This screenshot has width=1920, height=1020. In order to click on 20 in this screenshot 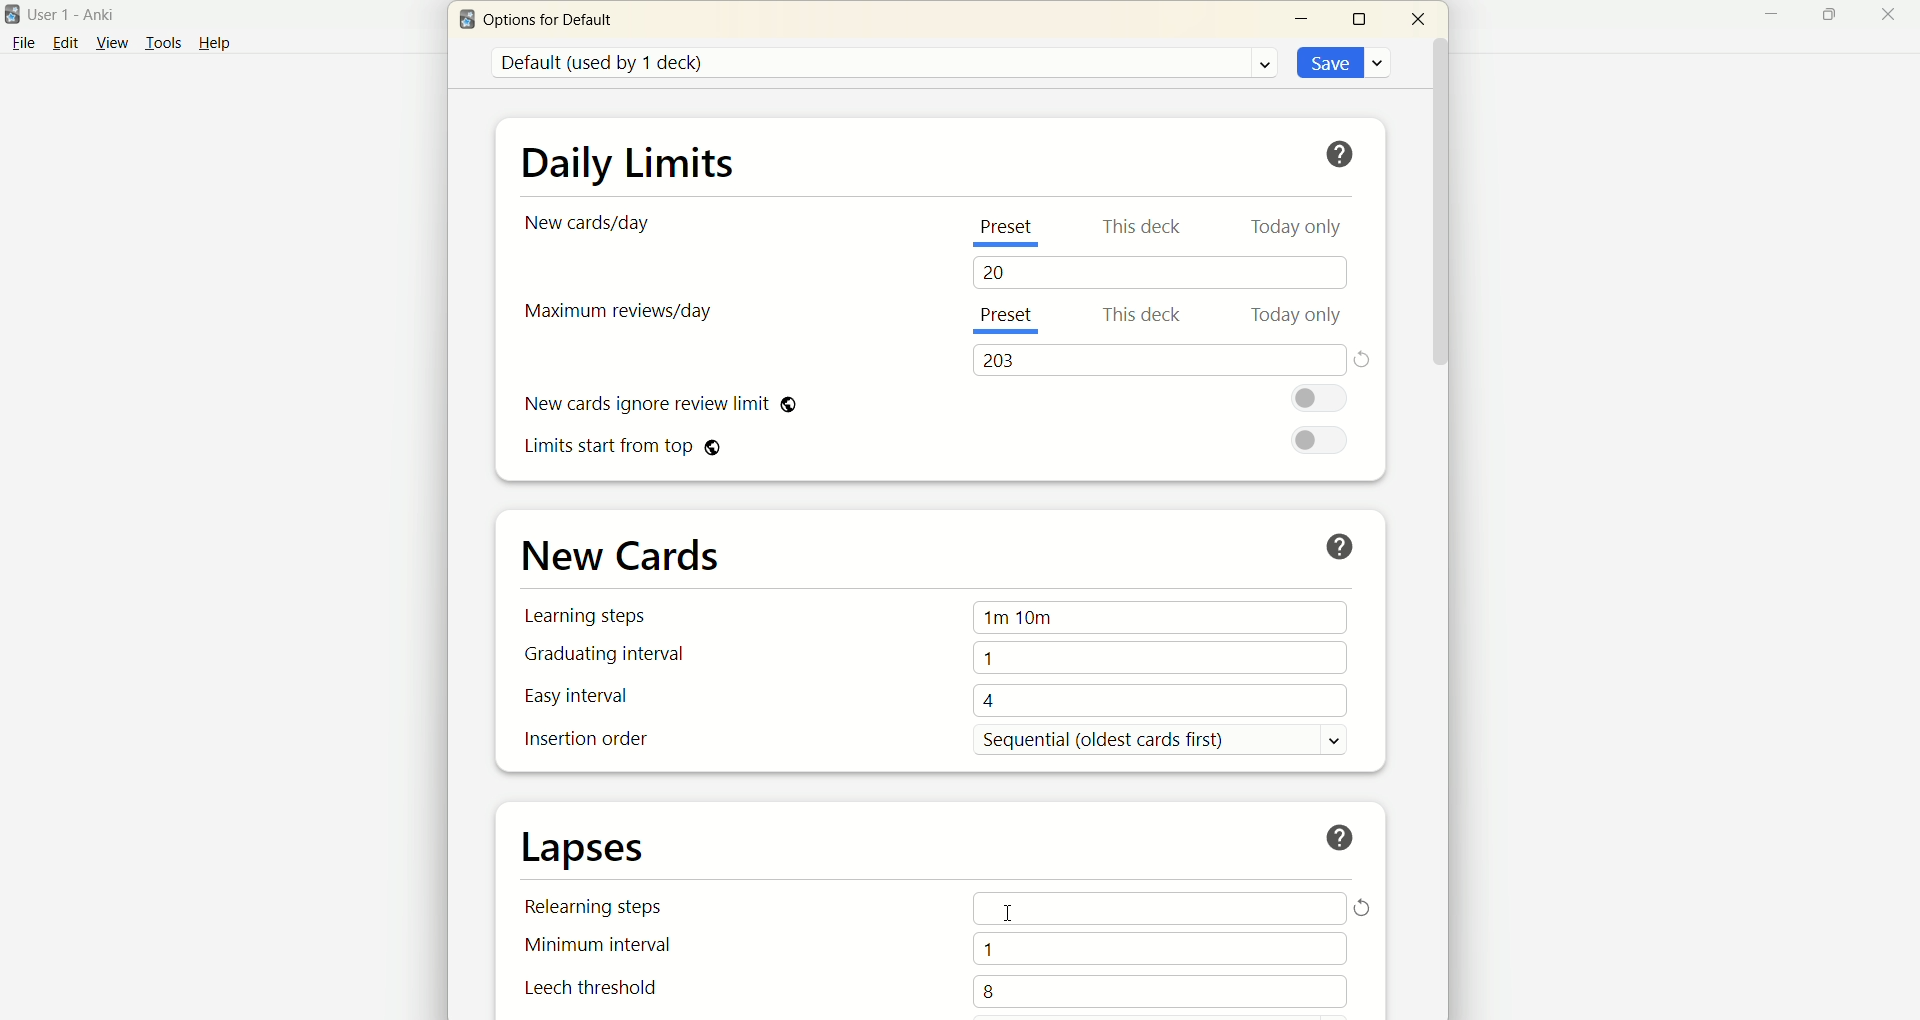, I will do `click(1165, 273)`.